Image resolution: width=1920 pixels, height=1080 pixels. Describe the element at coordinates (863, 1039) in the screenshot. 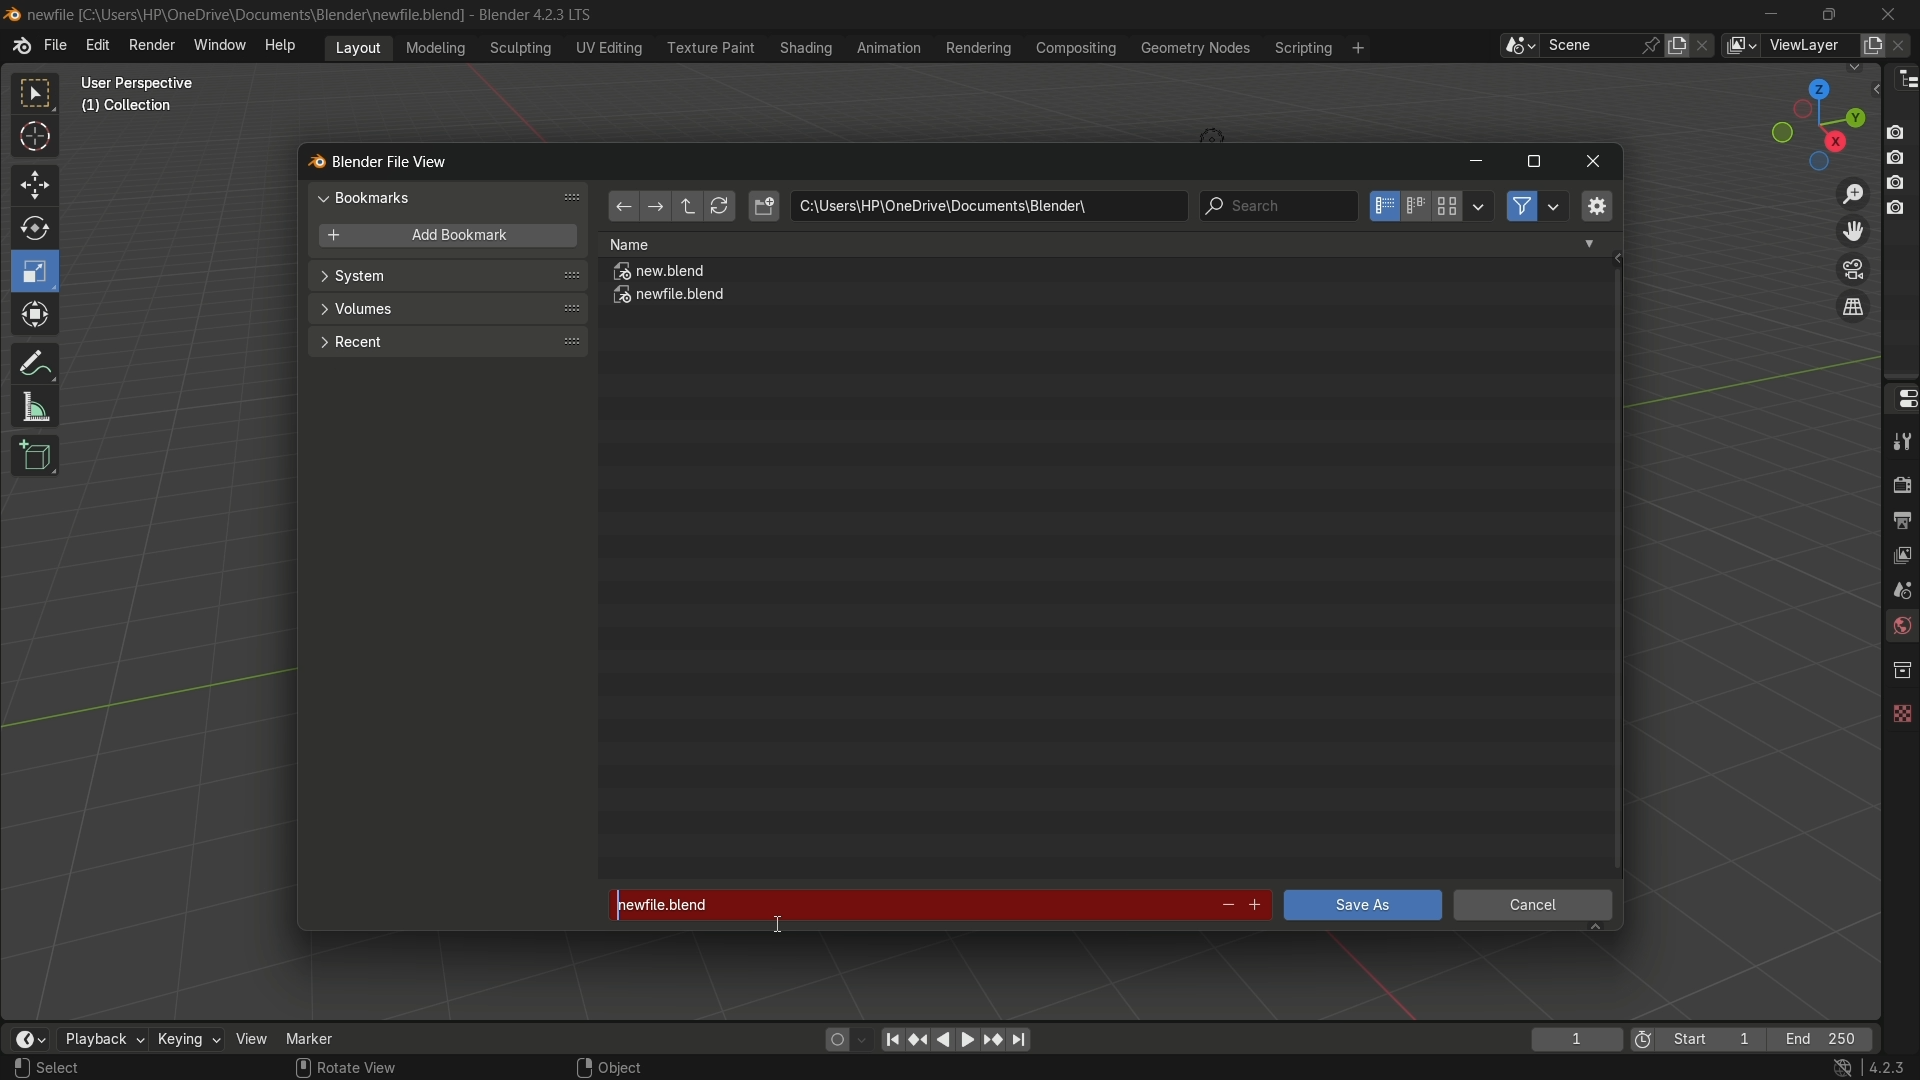

I see `auto keyframe` at that location.